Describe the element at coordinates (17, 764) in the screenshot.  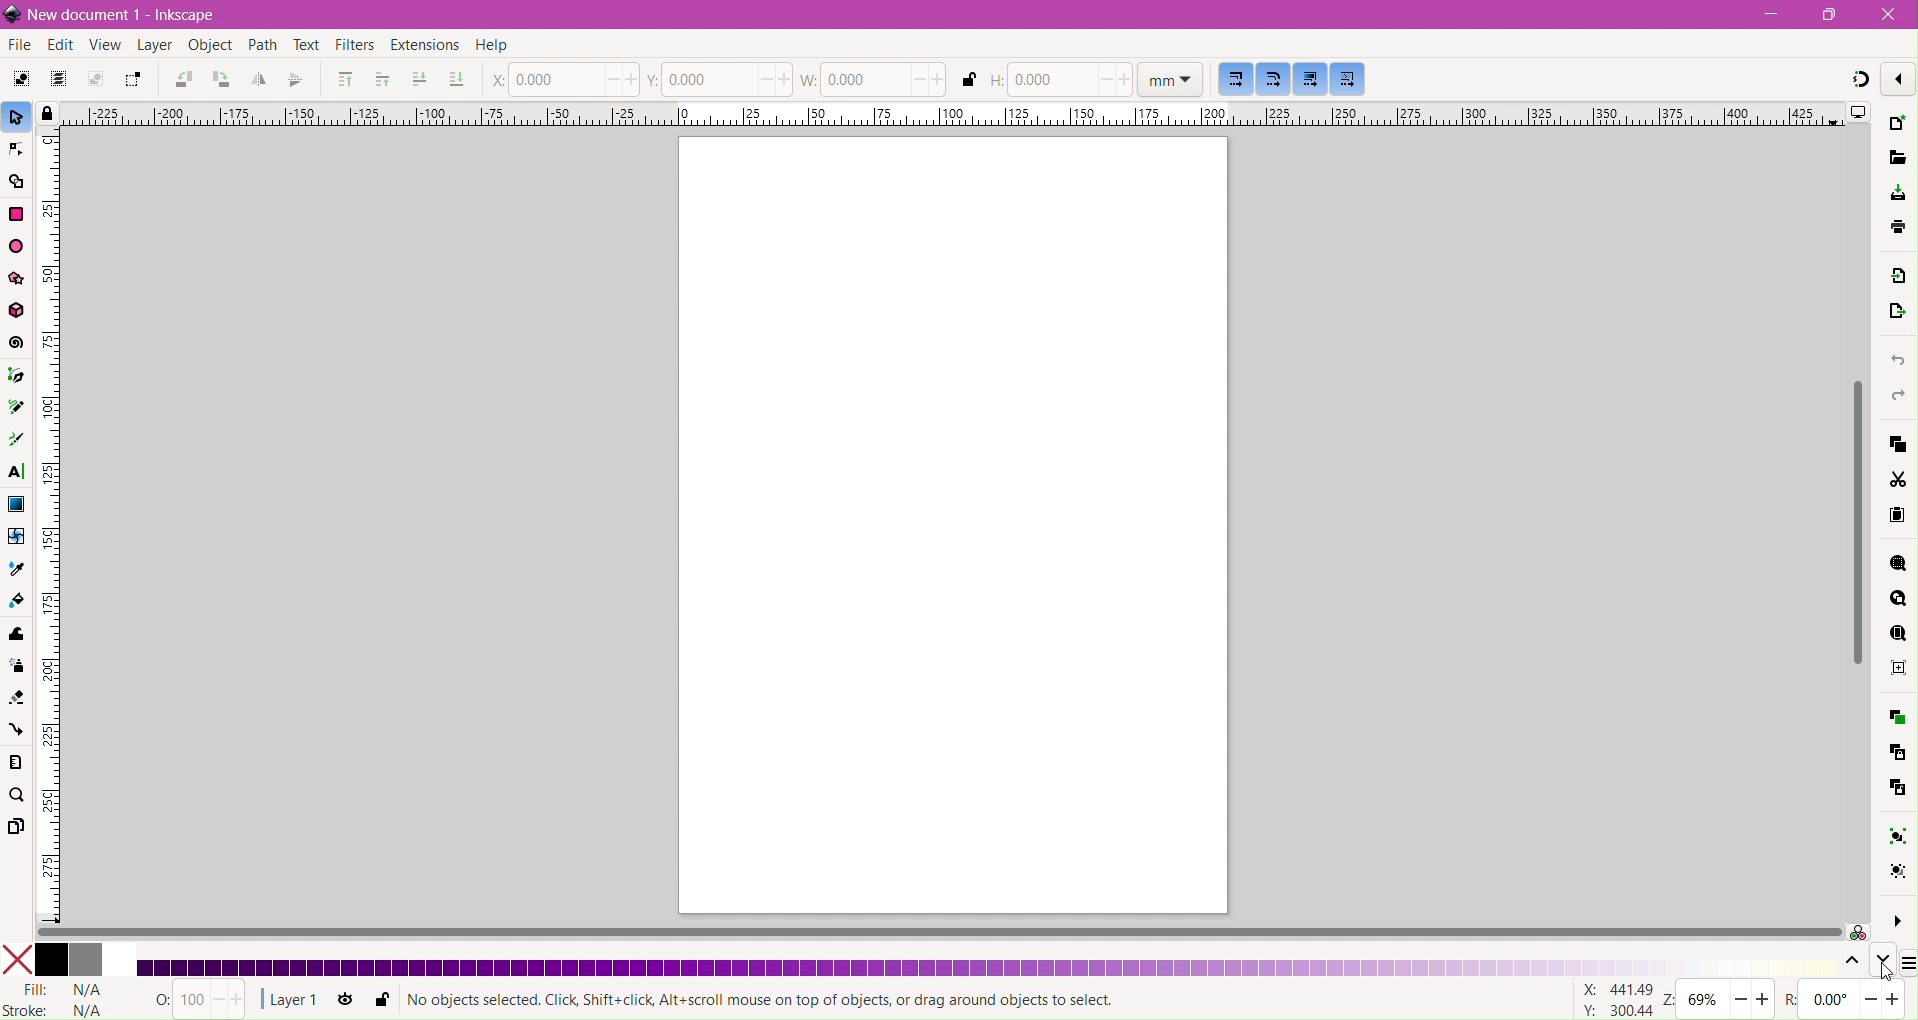
I see `Measure Tool` at that location.